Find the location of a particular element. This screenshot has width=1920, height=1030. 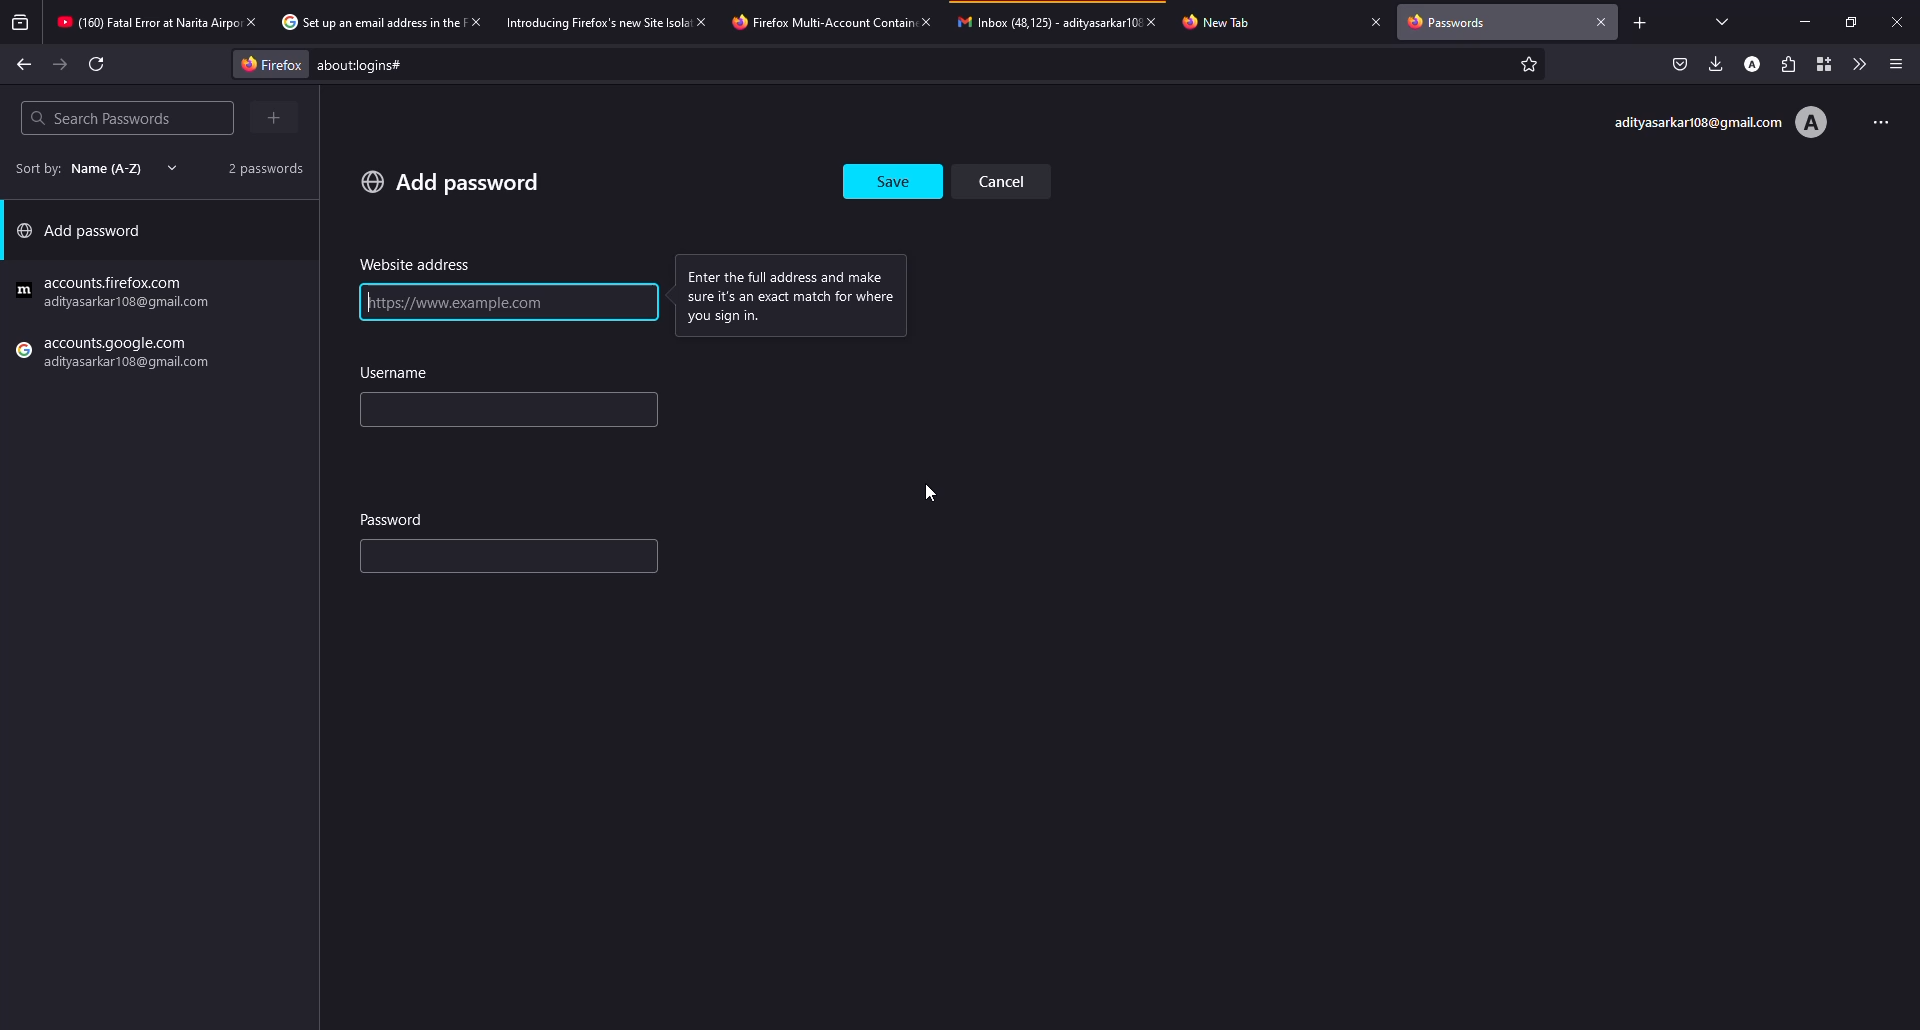

close is located at coordinates (1602, 20).